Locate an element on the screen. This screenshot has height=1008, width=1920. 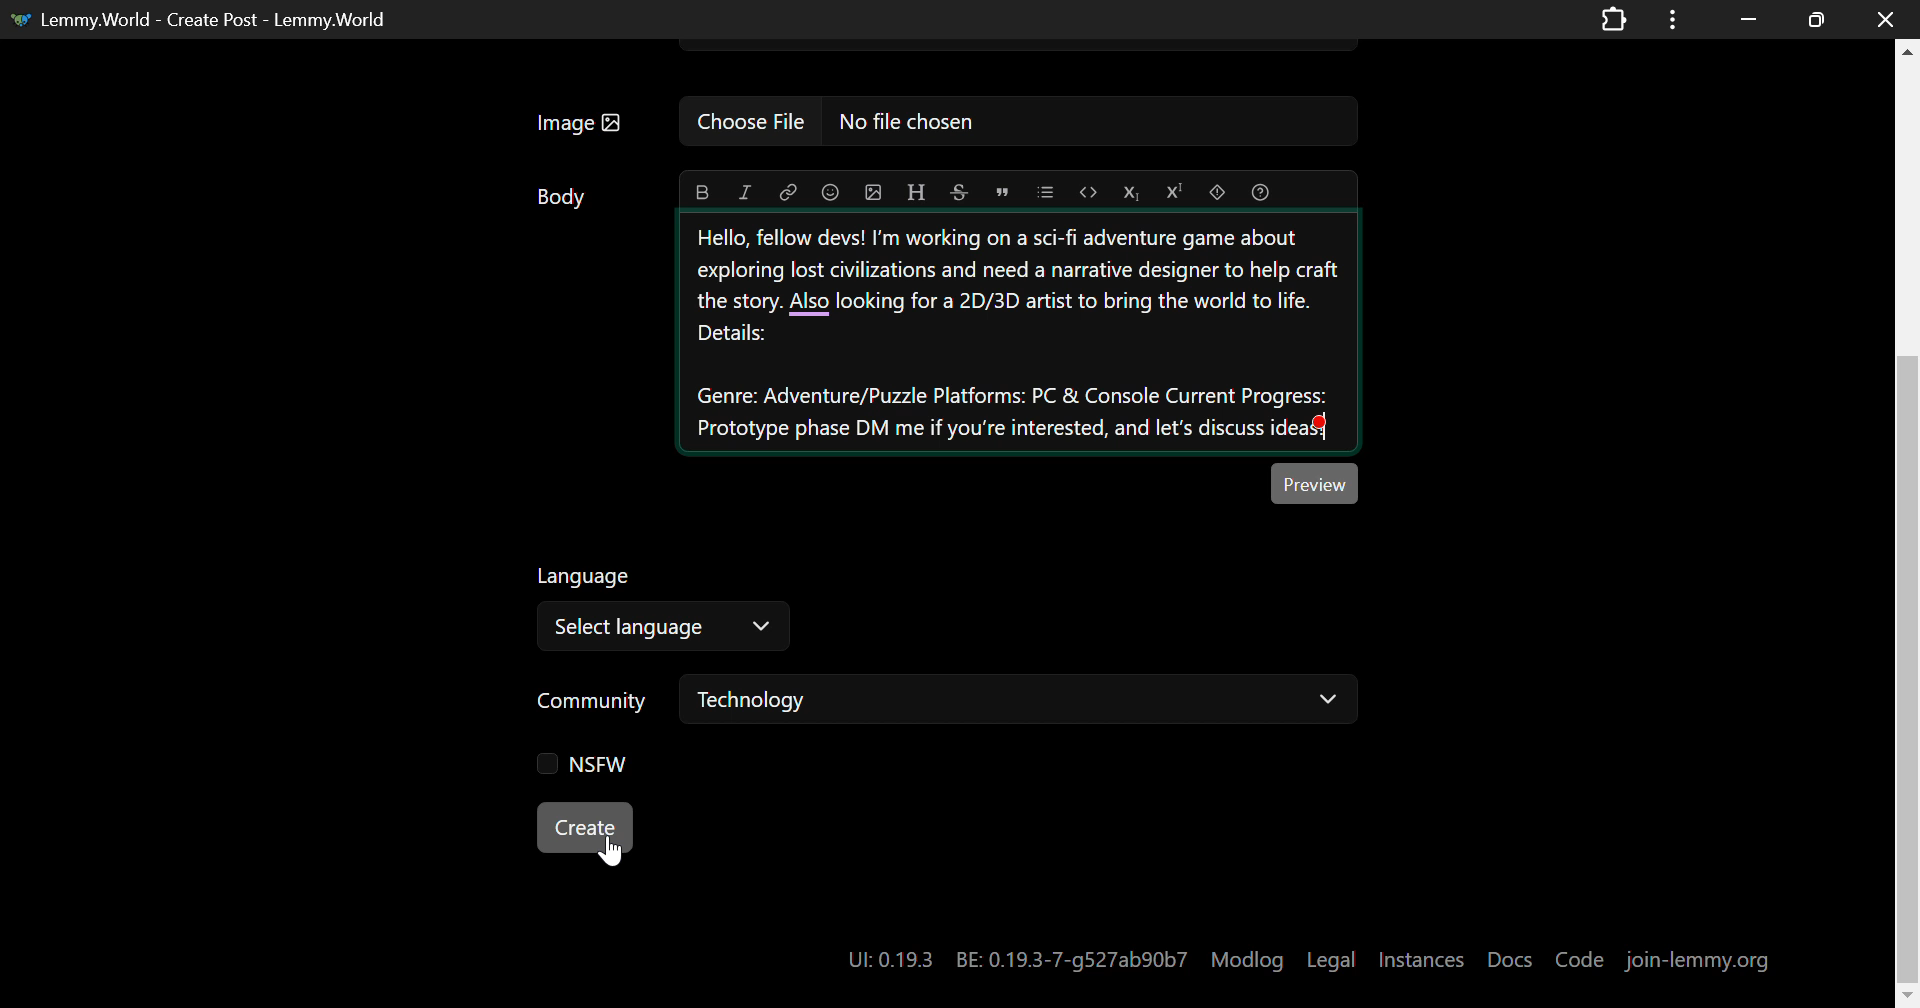
Body is located at coordinates (563, 197).